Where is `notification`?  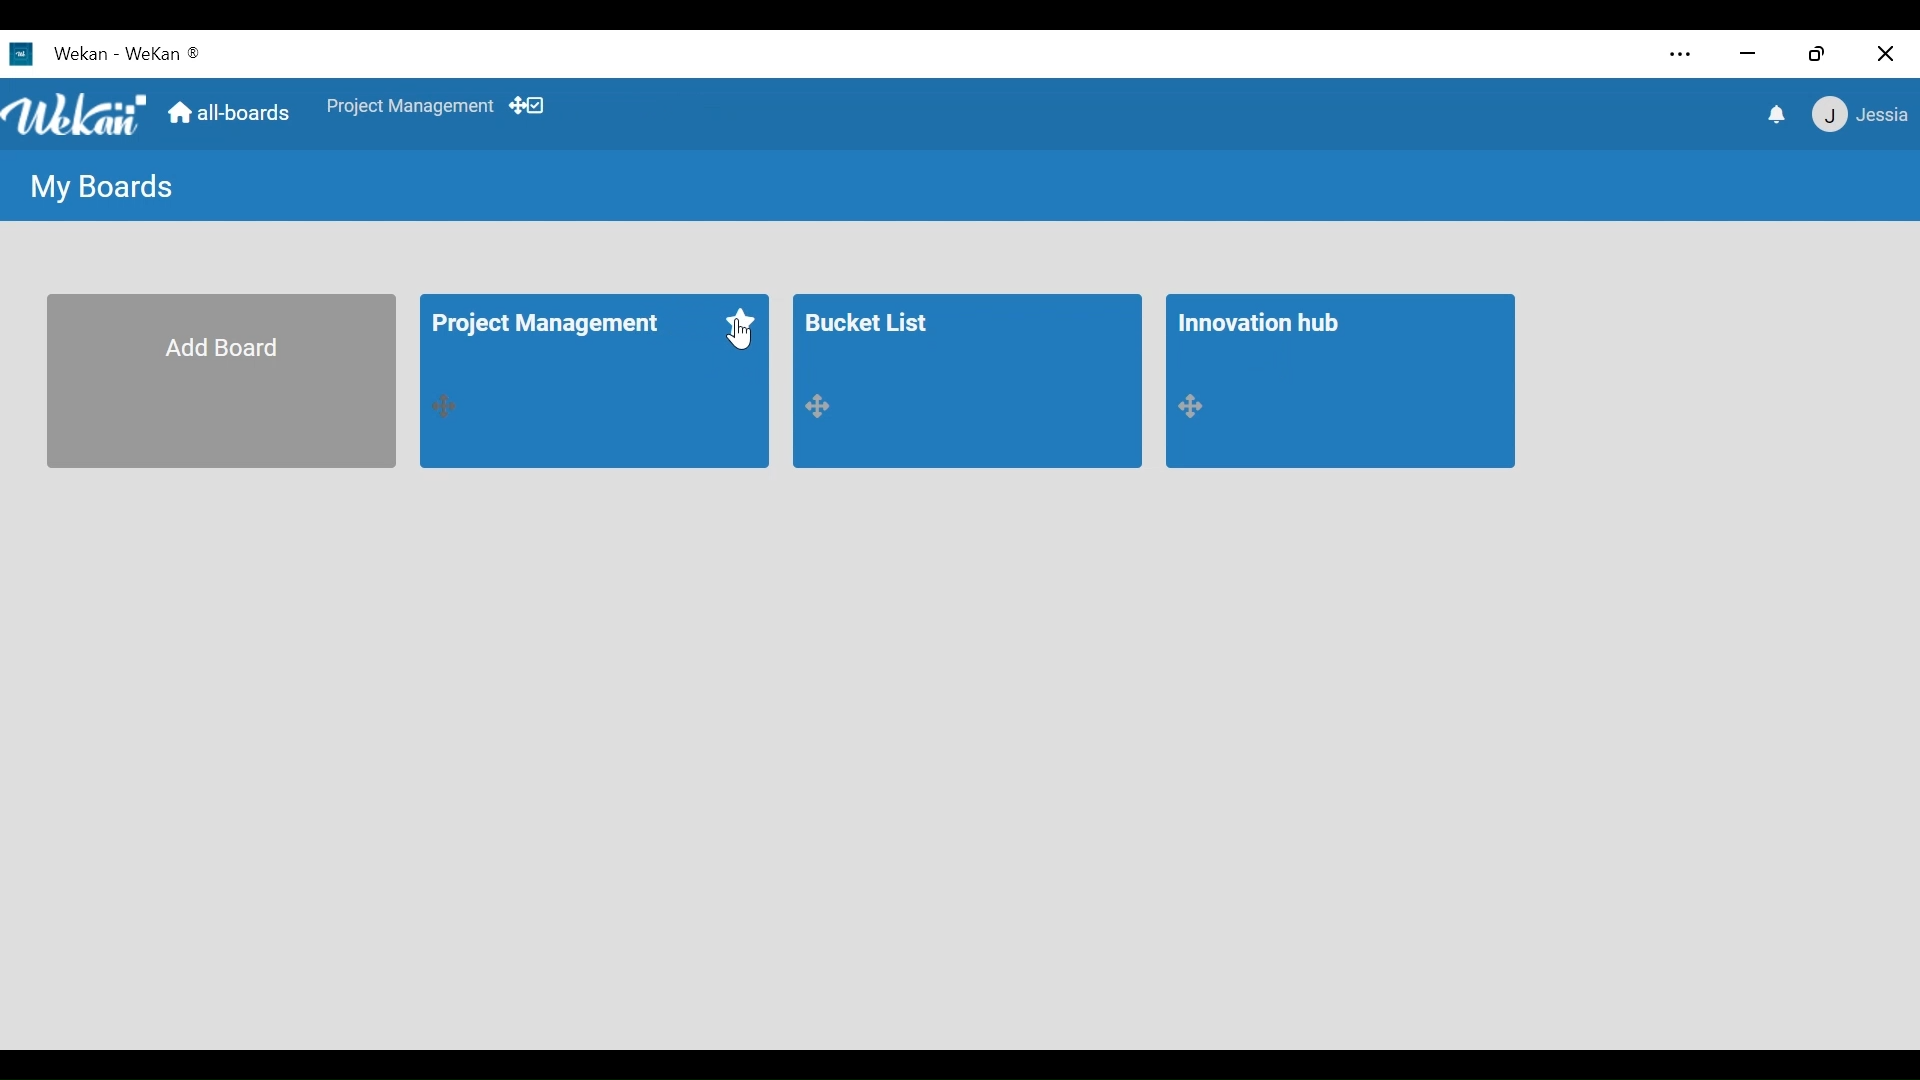 notification is located at coordinates (1773, 114).